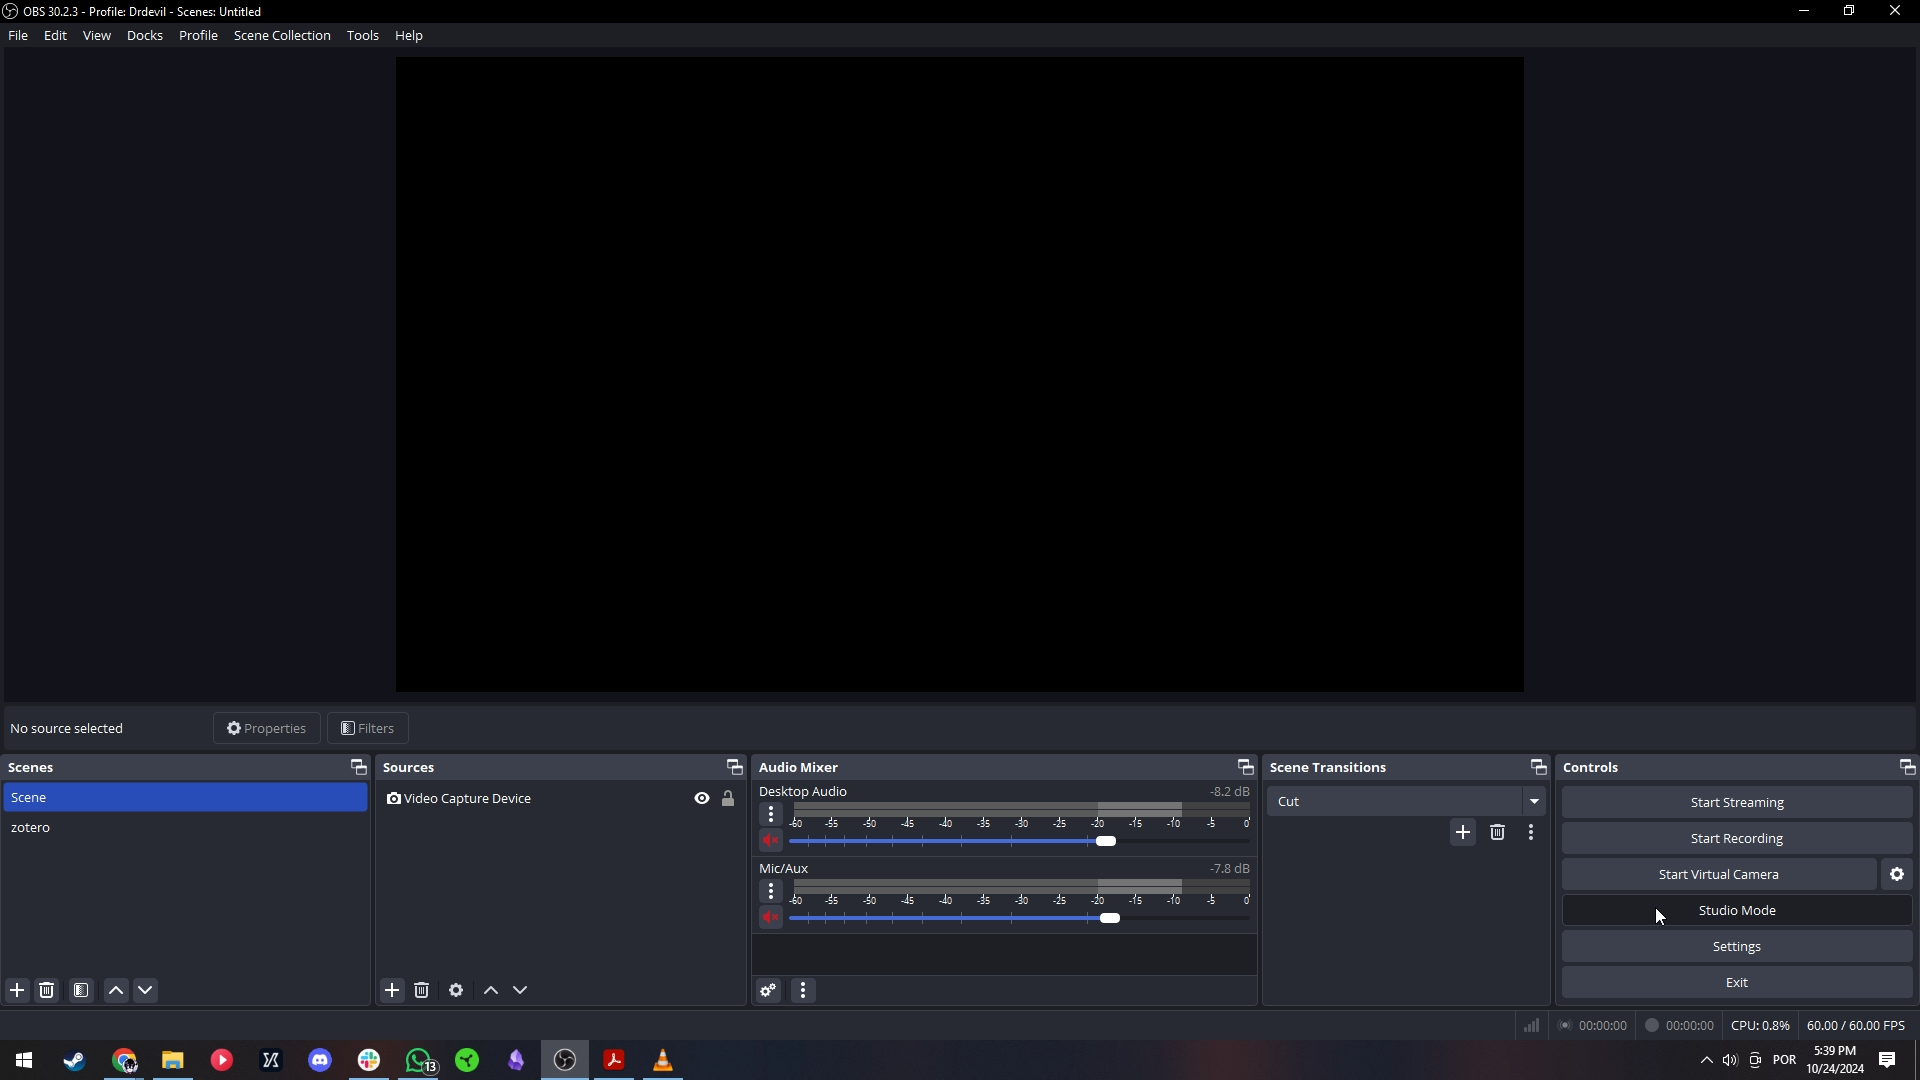 The width and height of the screenshot is (1920, 1080). I want to click on Fps, so click(1857, 1024).